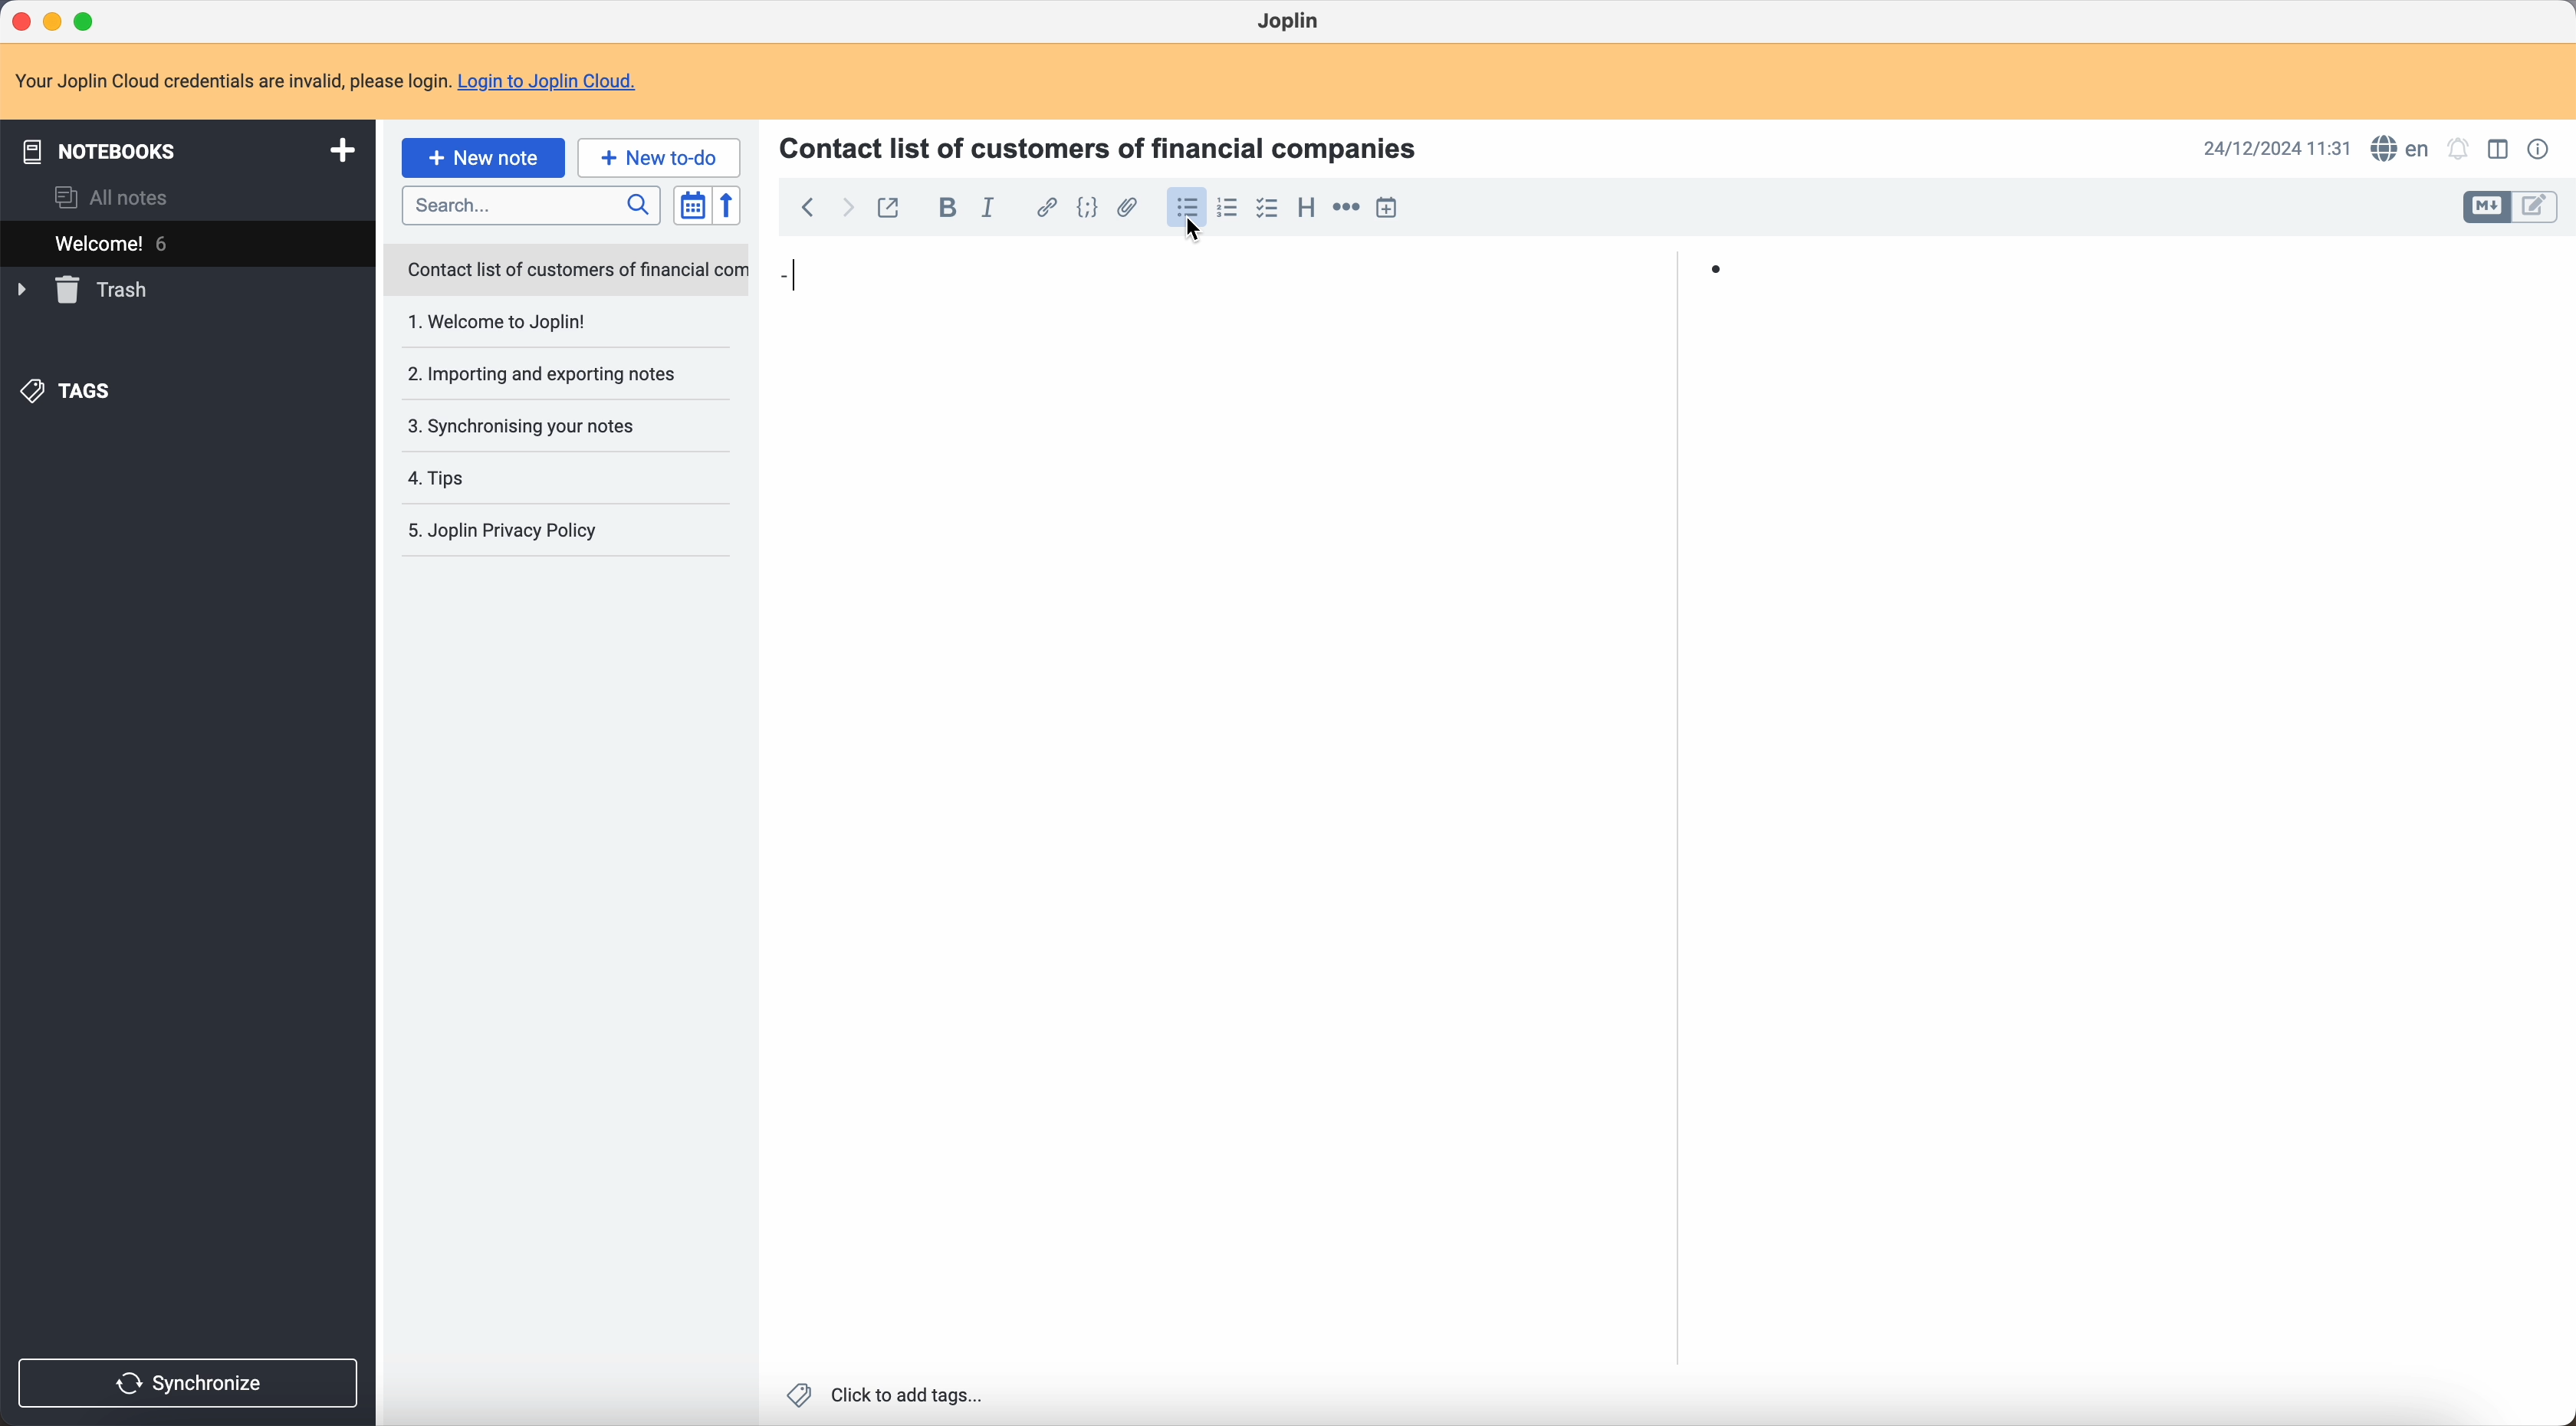  Describe the element at coordinates (84, 290) in the screenshot. I see `trash` at that location.